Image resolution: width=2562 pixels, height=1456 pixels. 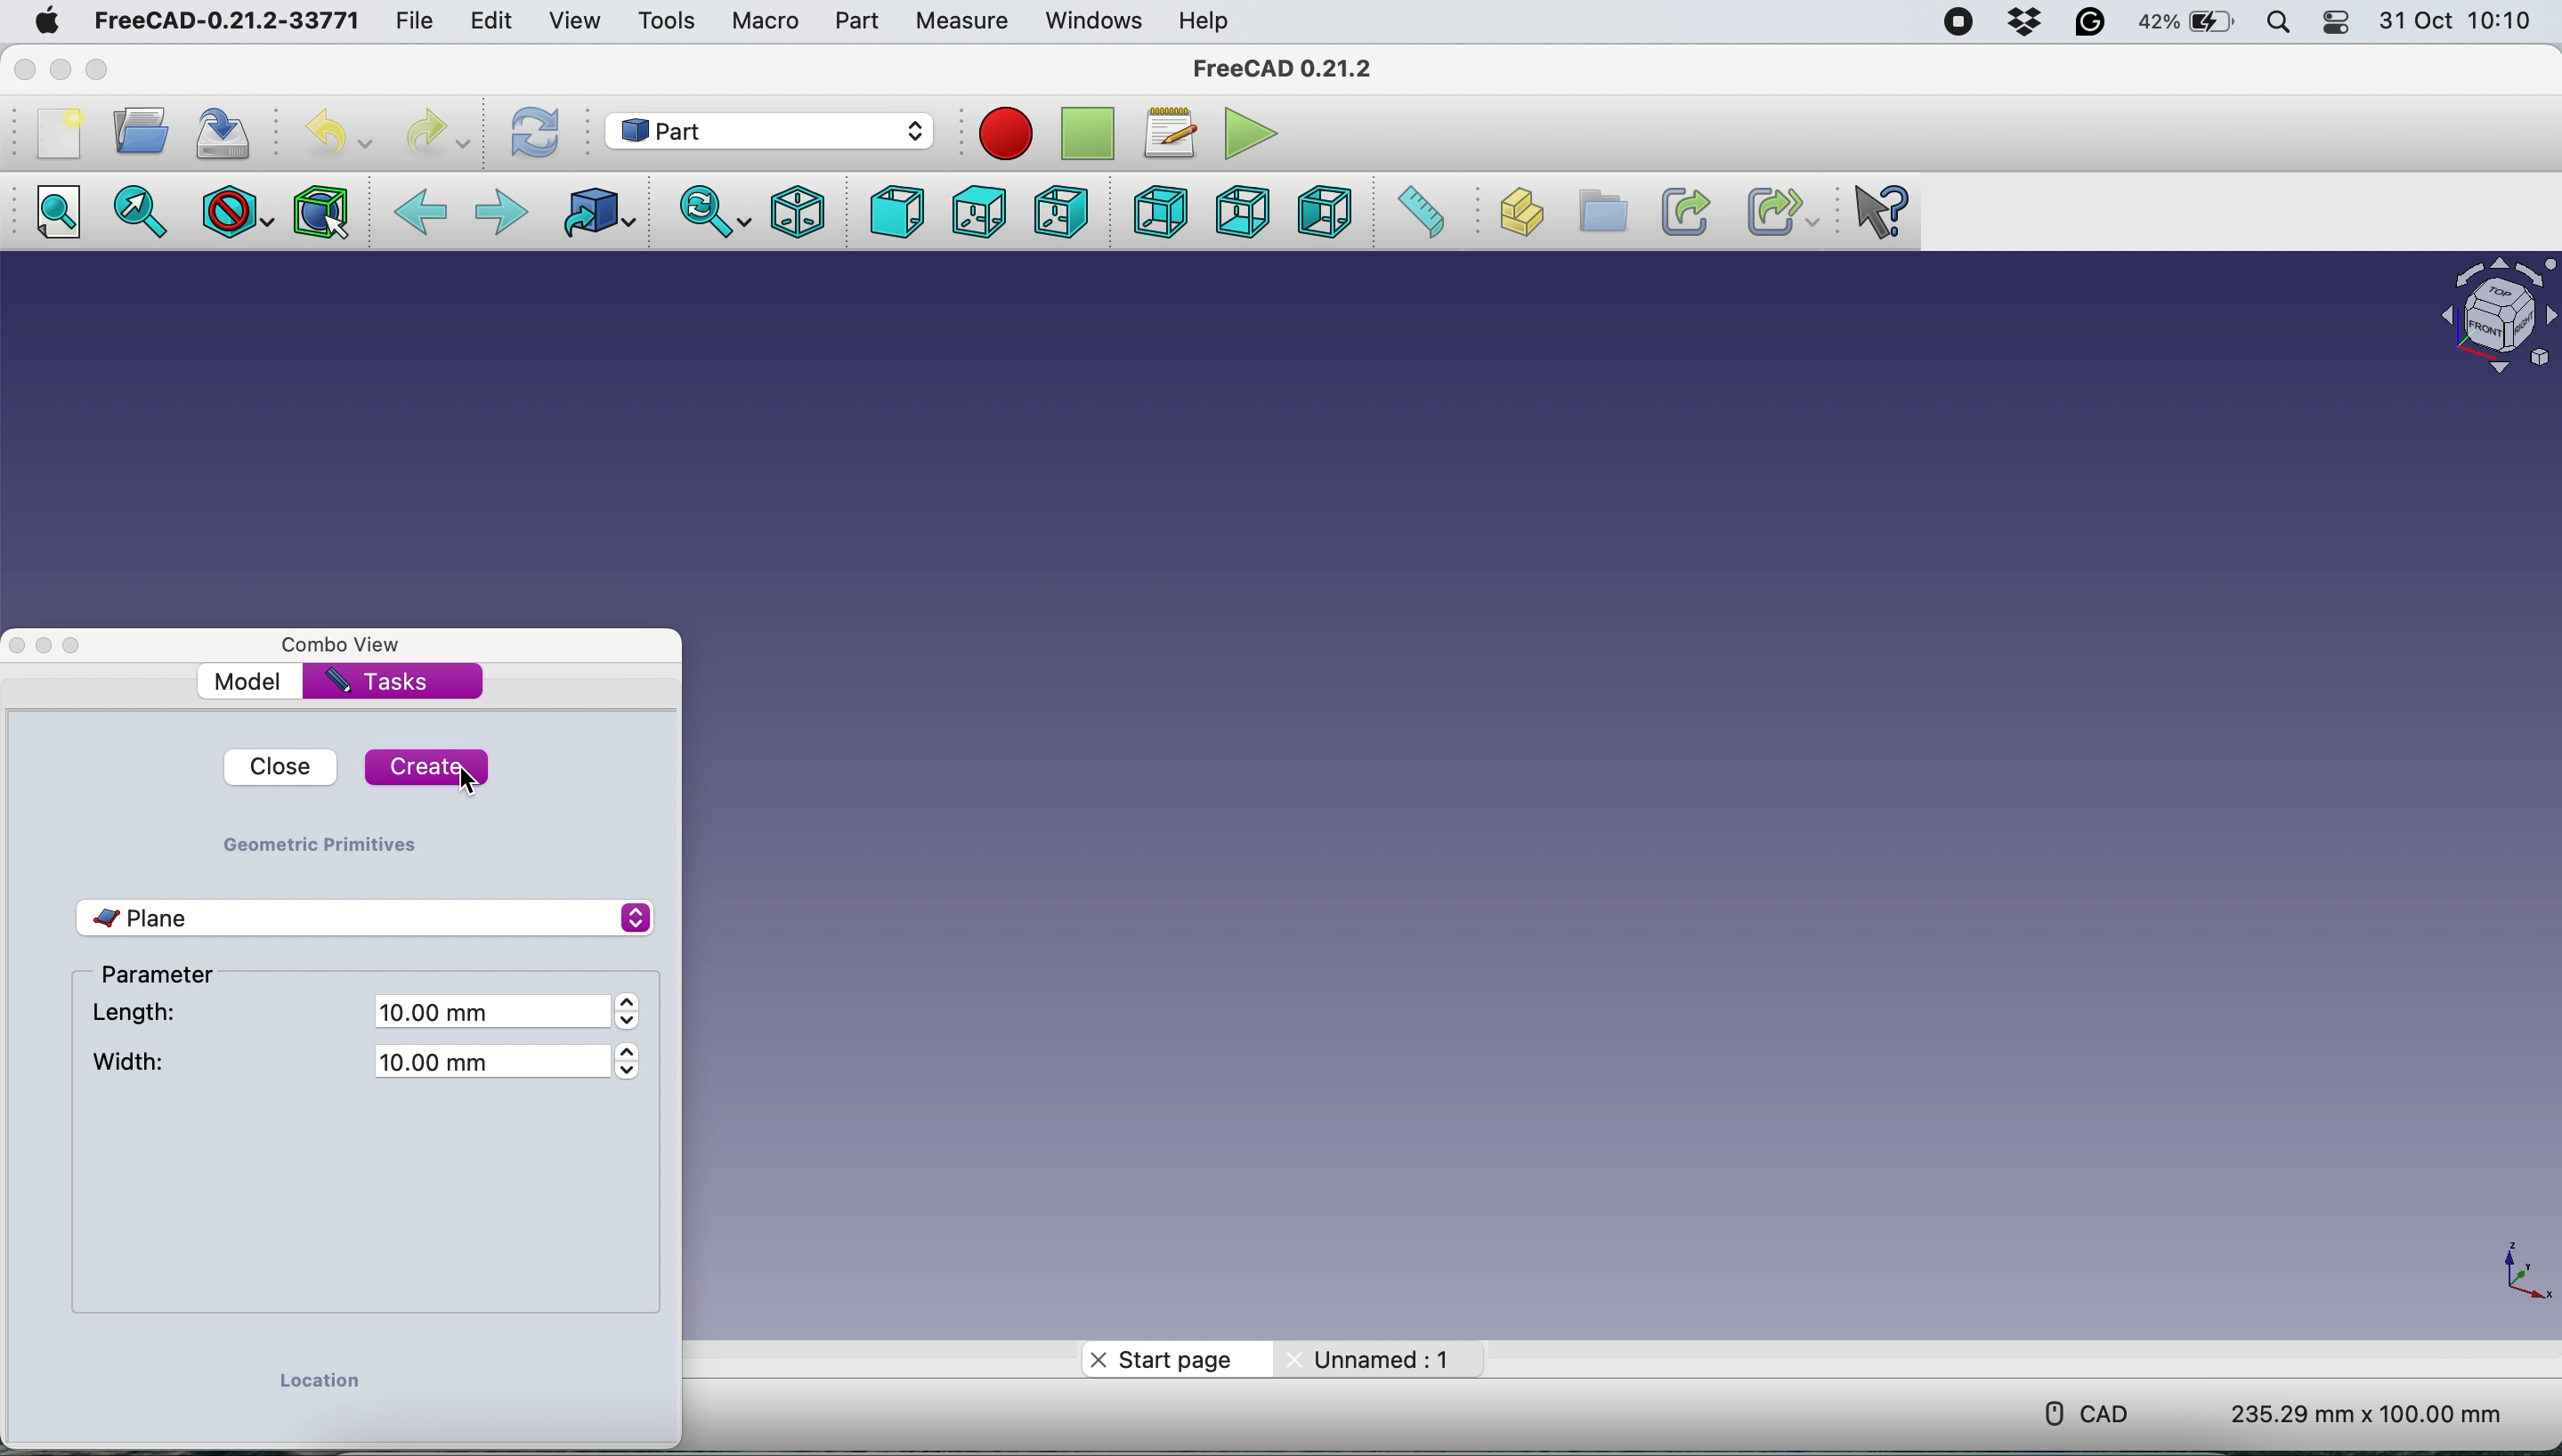 What do you see at coordinates (1597, 212) in the screenshot?
I see `Create group` at bounding box center [1597, 212].